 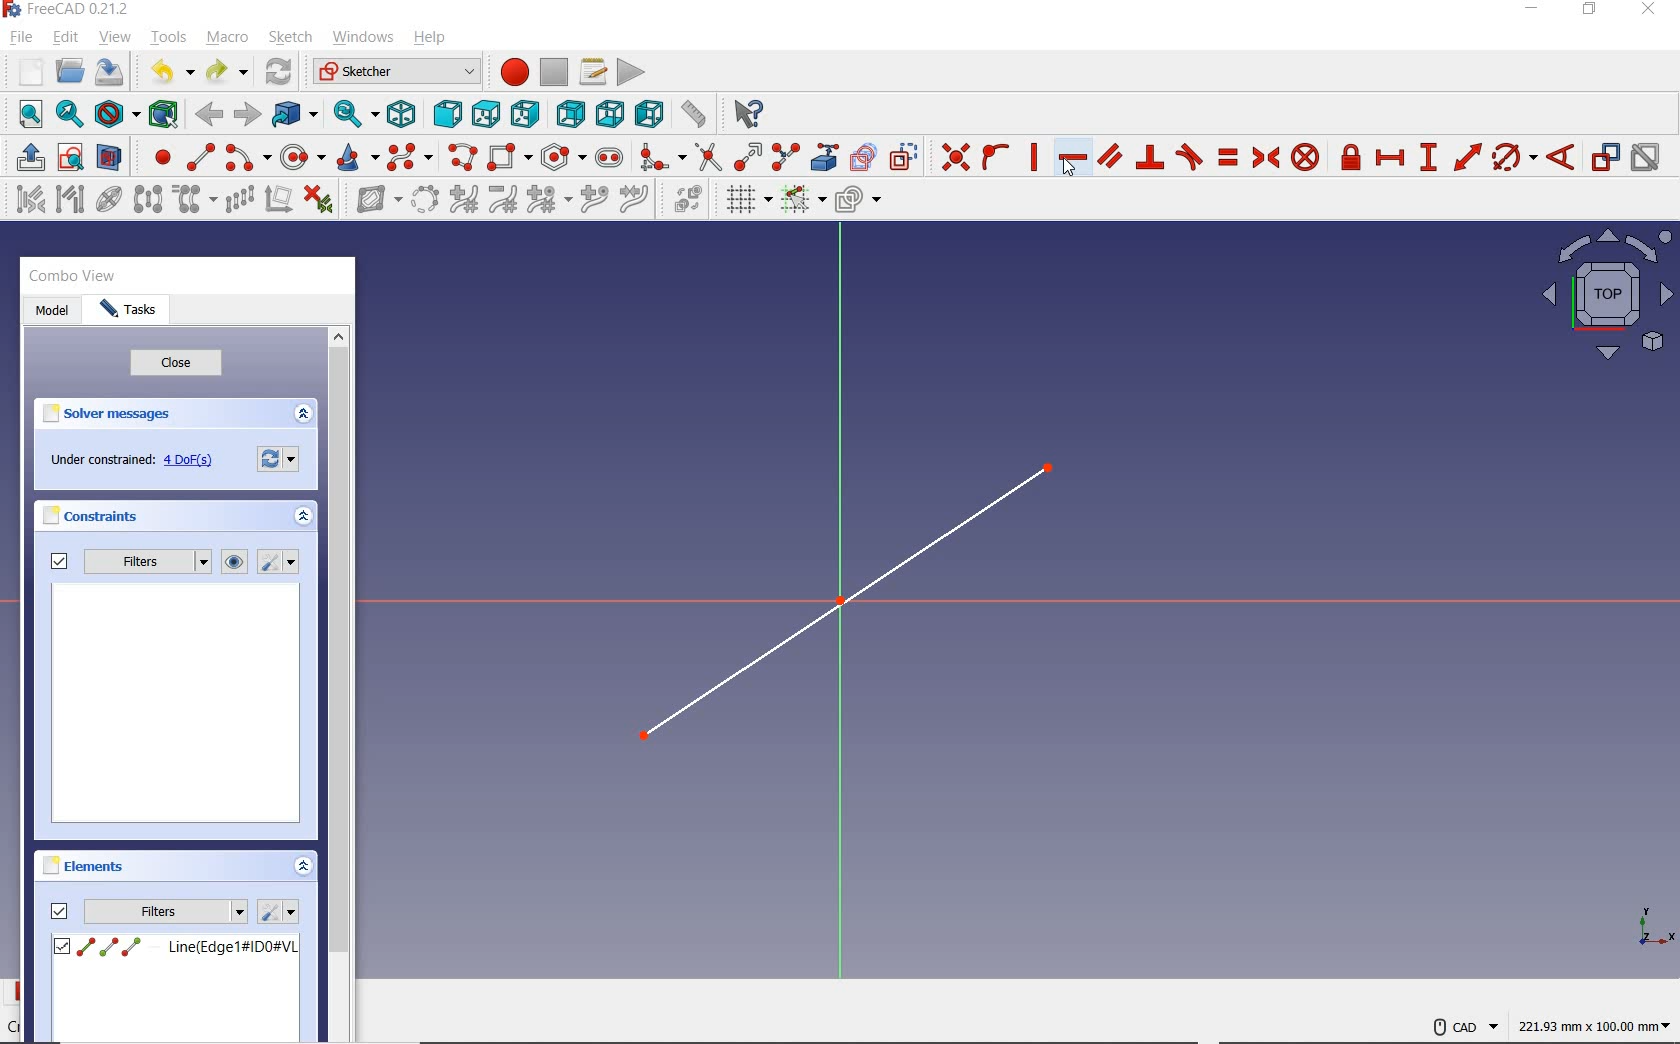 What do you see at coordinates (303, 868) in the screenshot?
I see `COLLAPSE` at bounding box center [303, 868].